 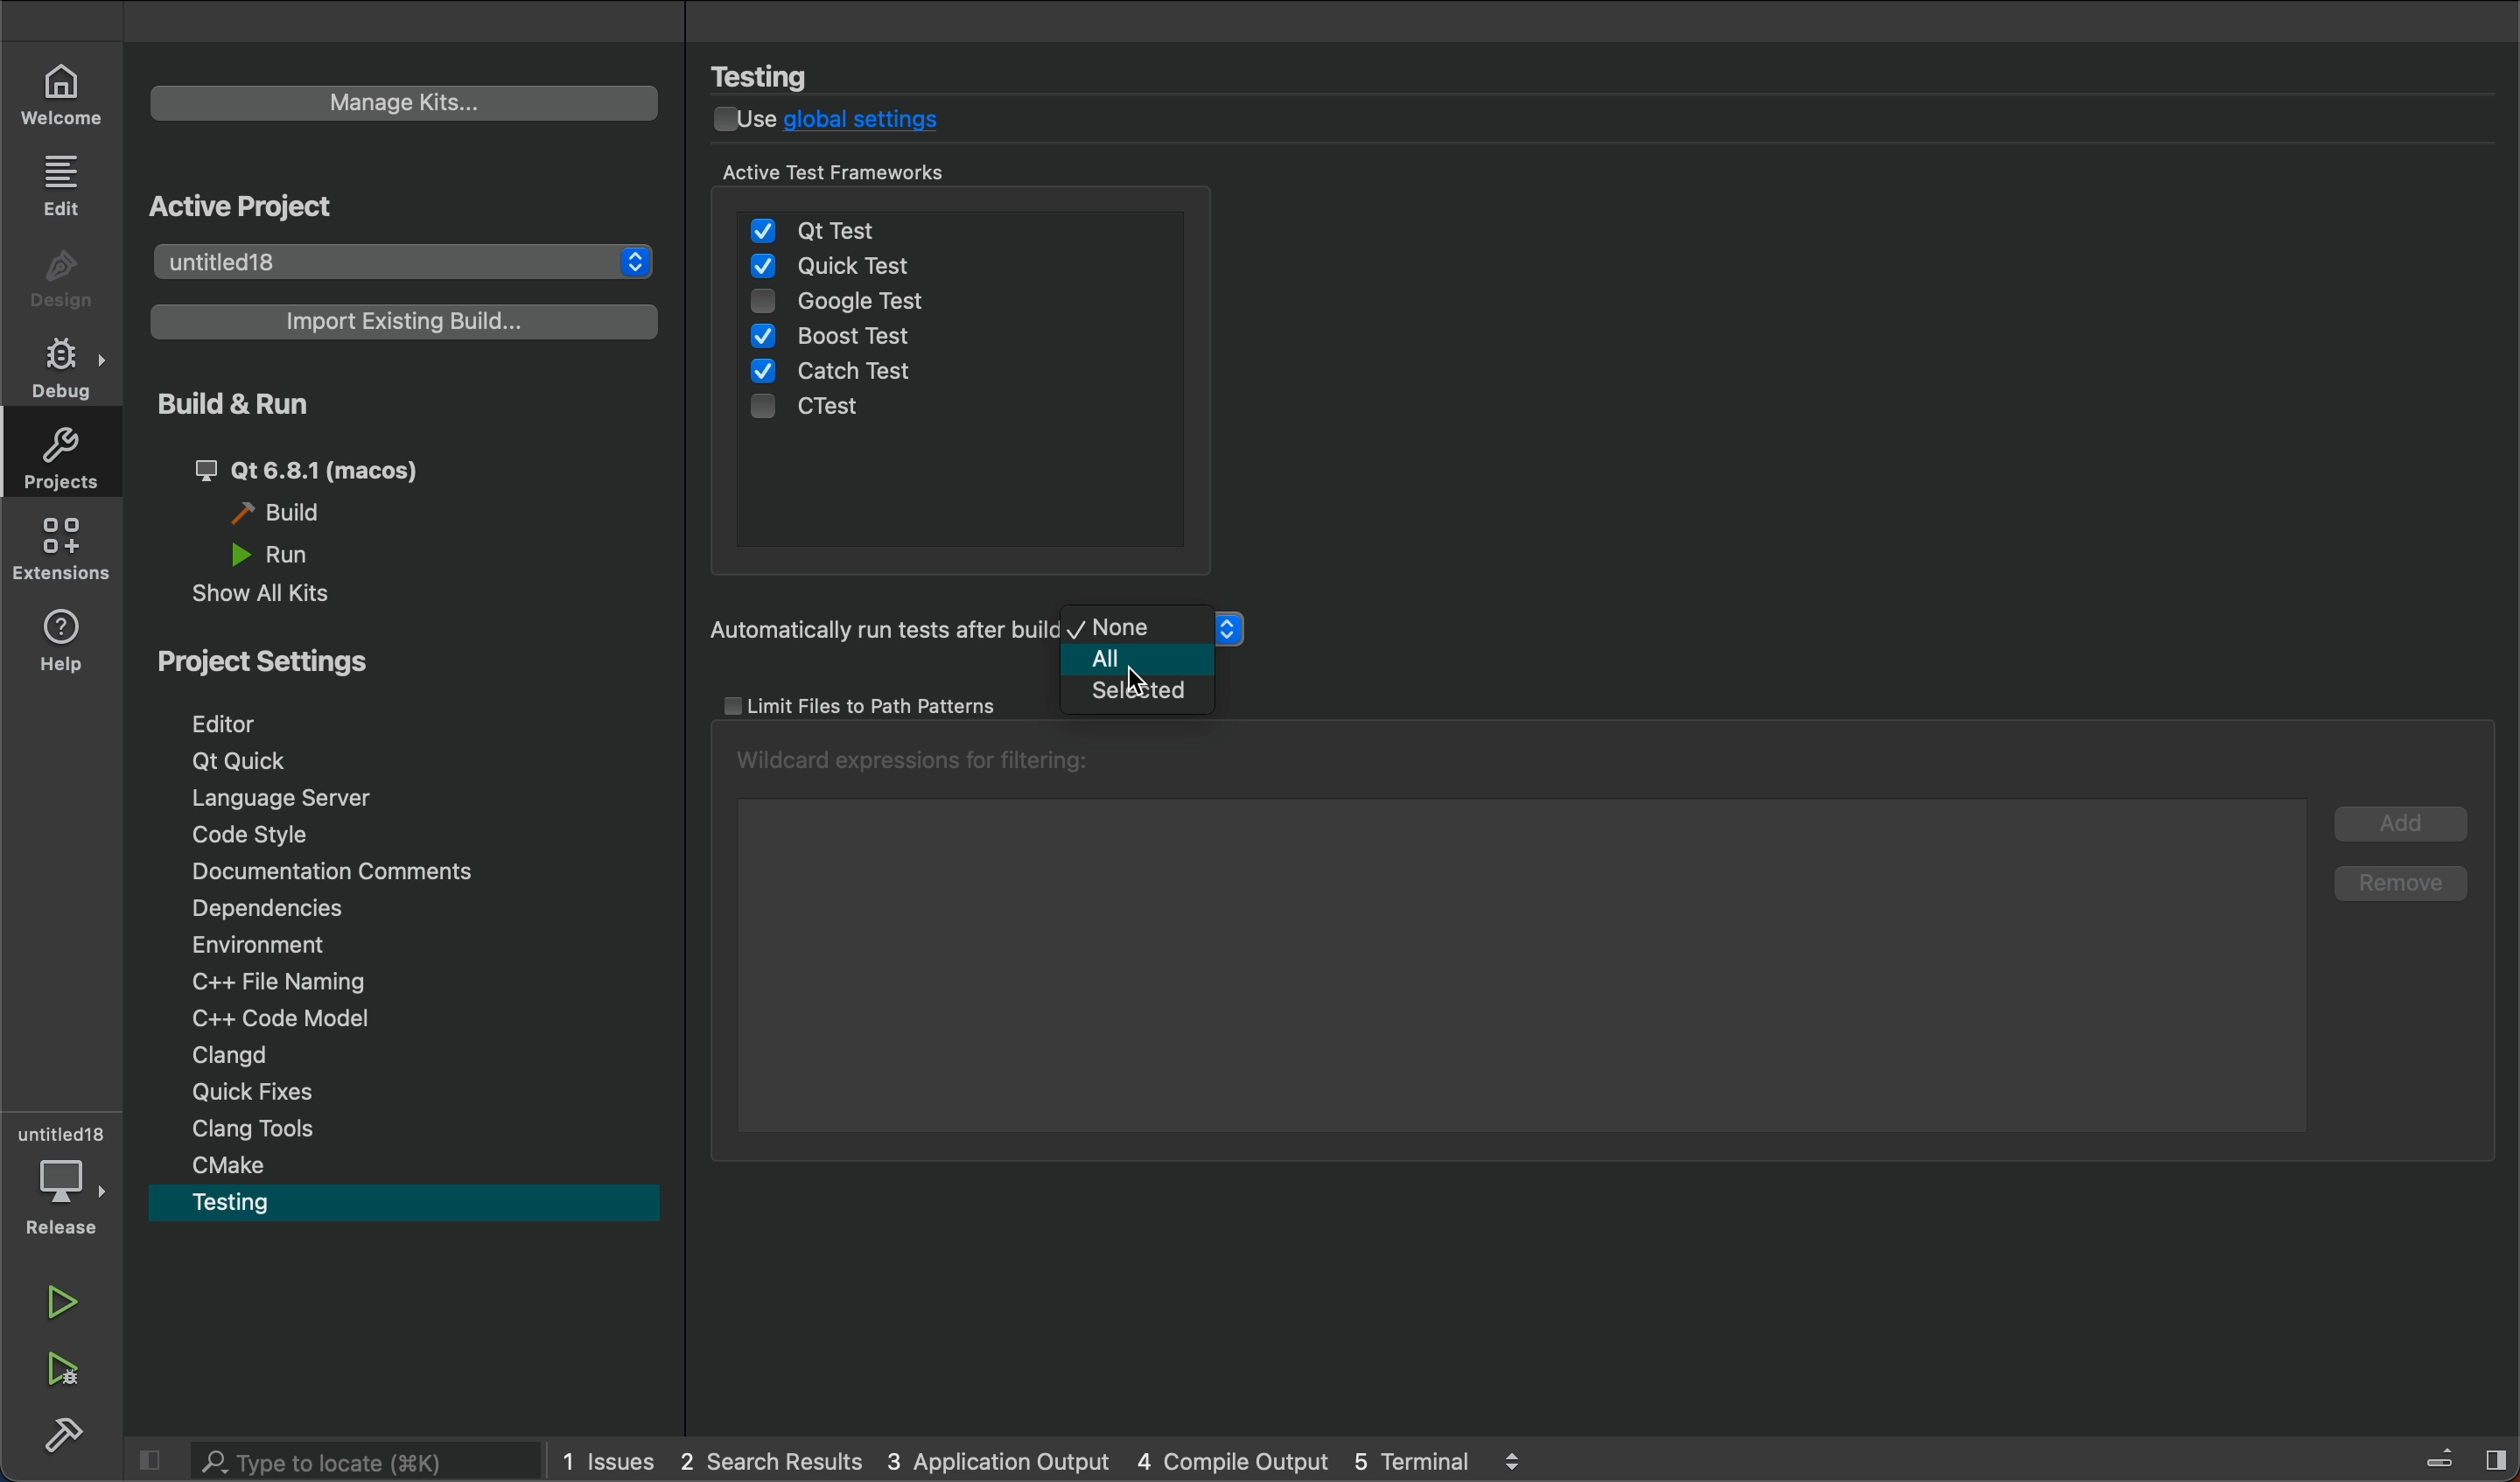 What do you see at coordinates (290, 513) in the screenshot?
I see `build` at bounding box center [290, 513].